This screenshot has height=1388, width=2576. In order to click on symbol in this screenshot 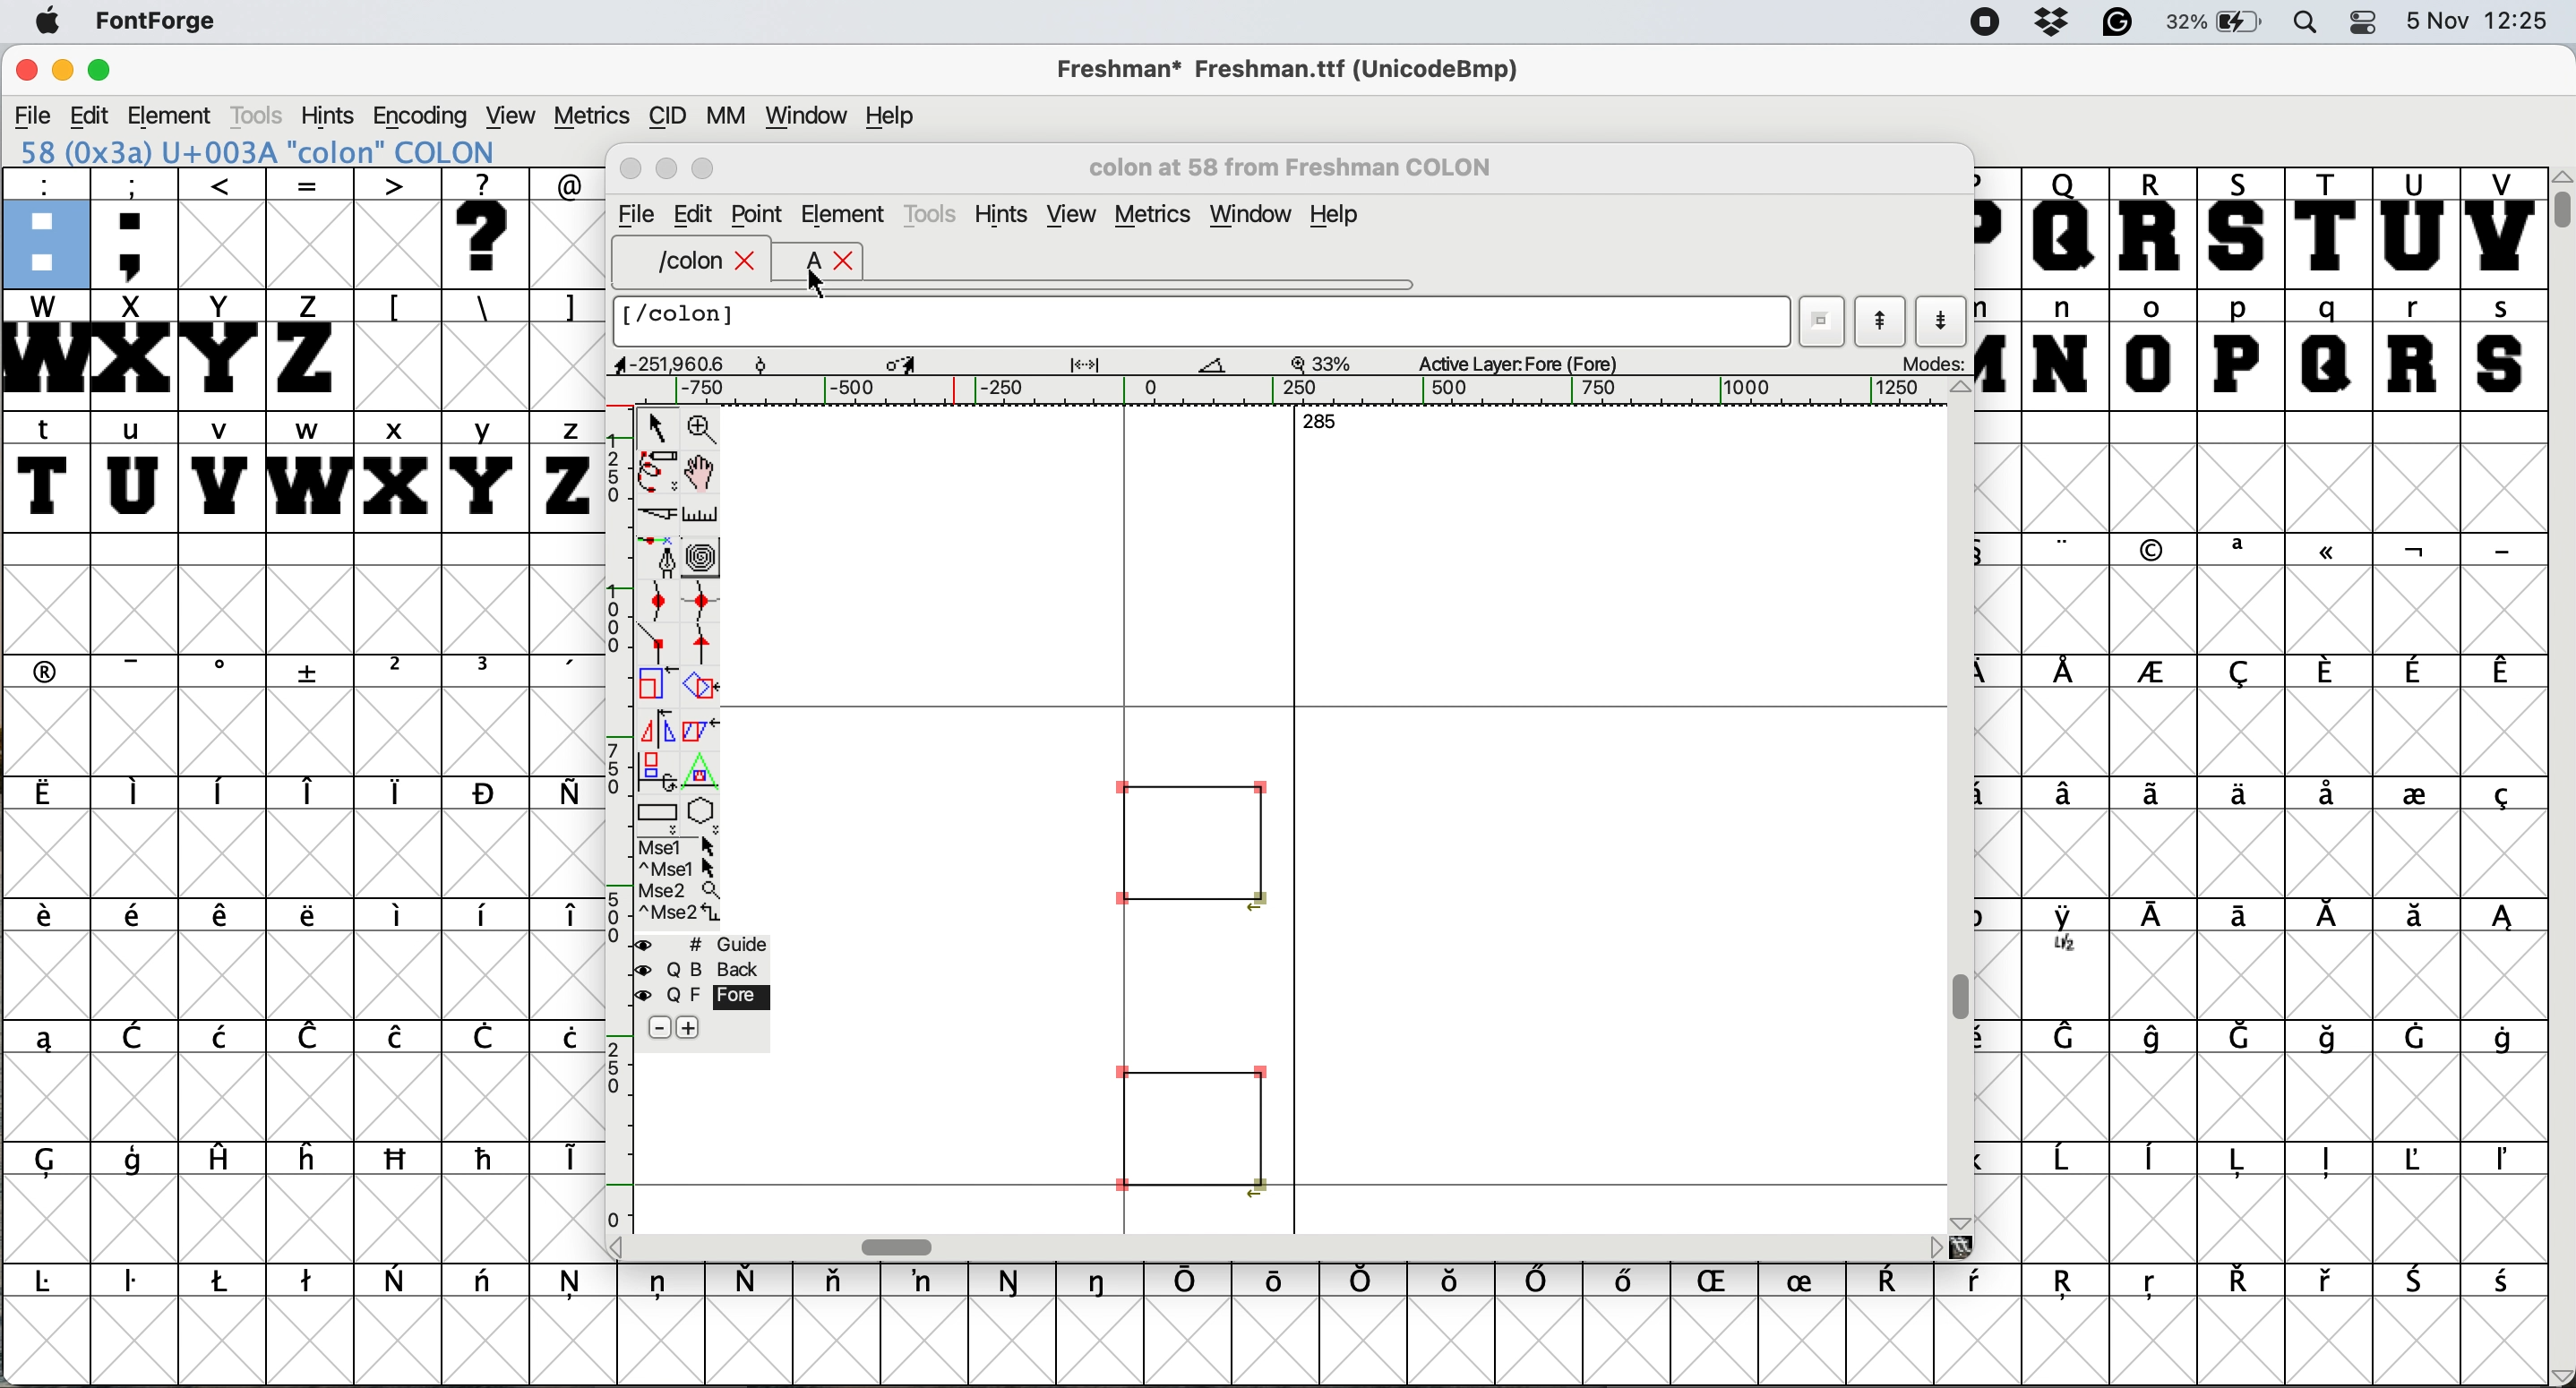, I will do `click(1897, 1282)`.